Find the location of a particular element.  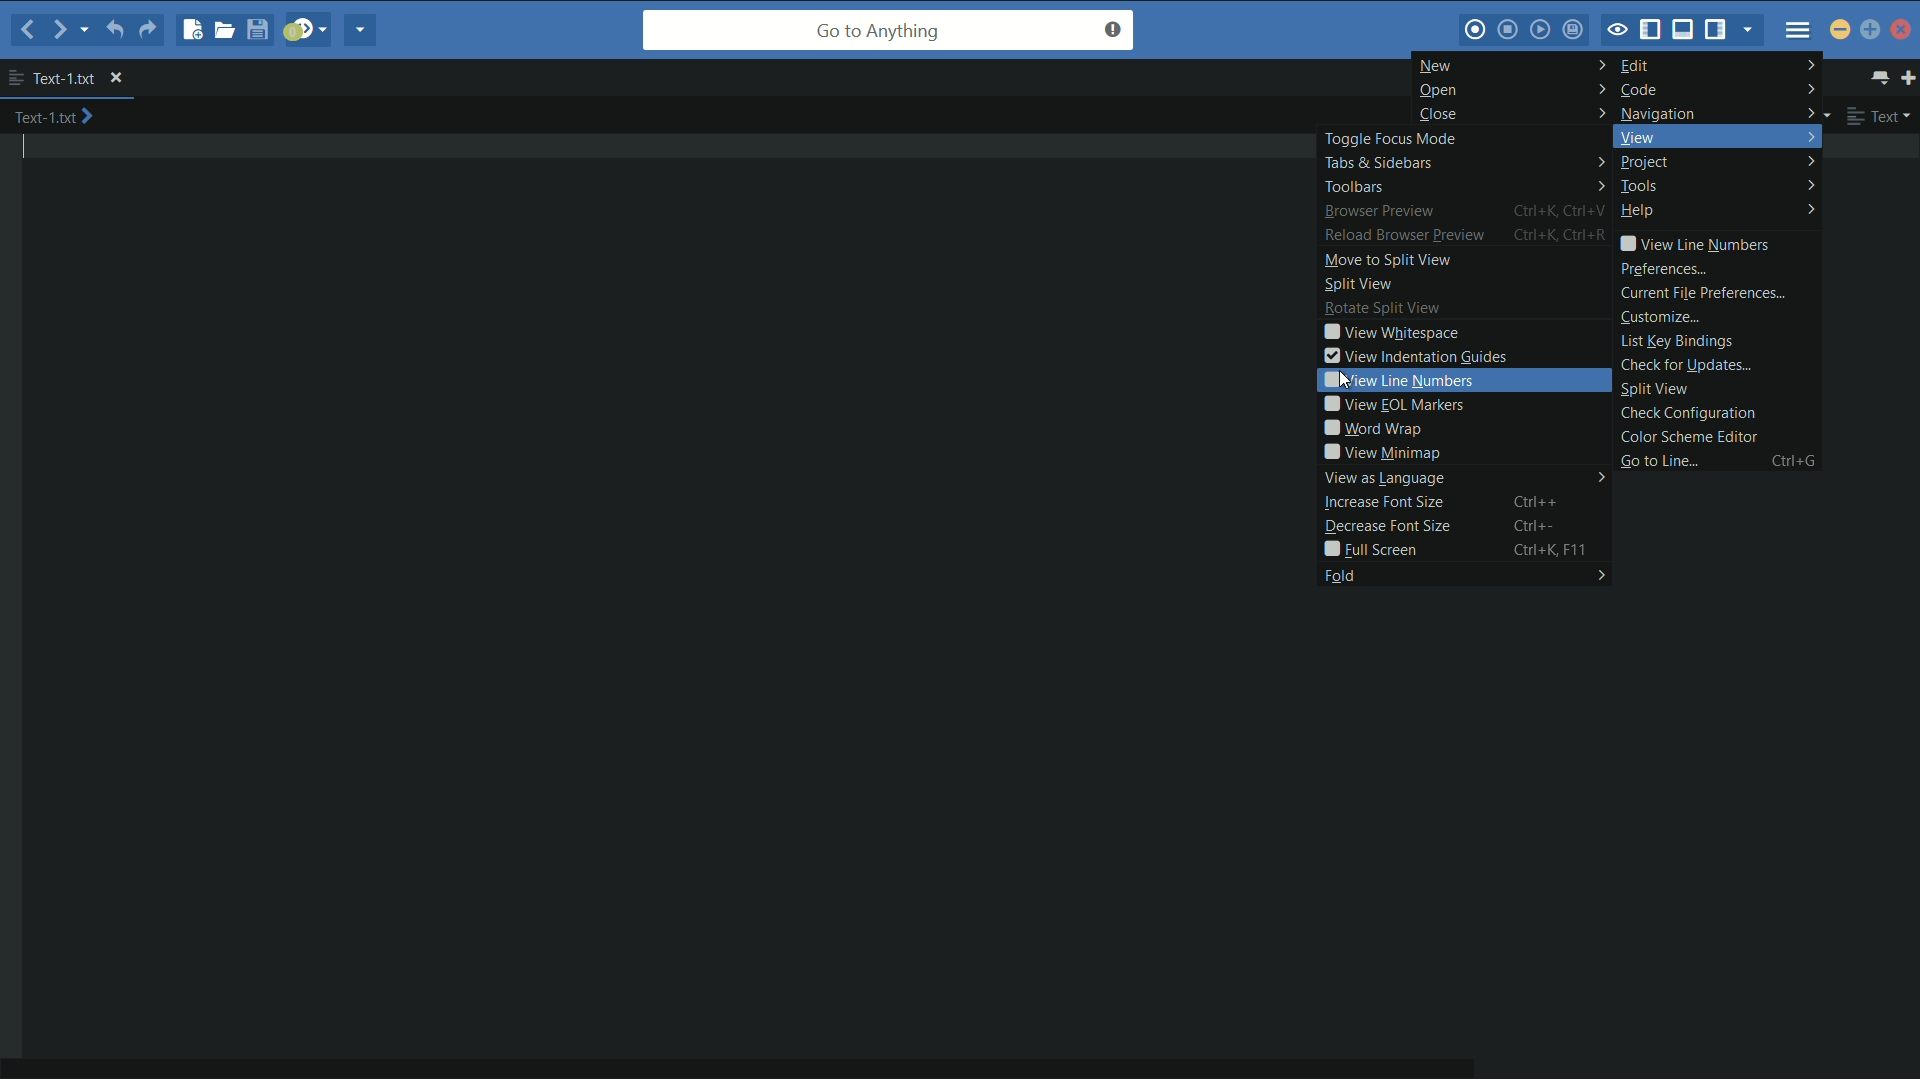

new tab is located at coordinates (1908, 76).